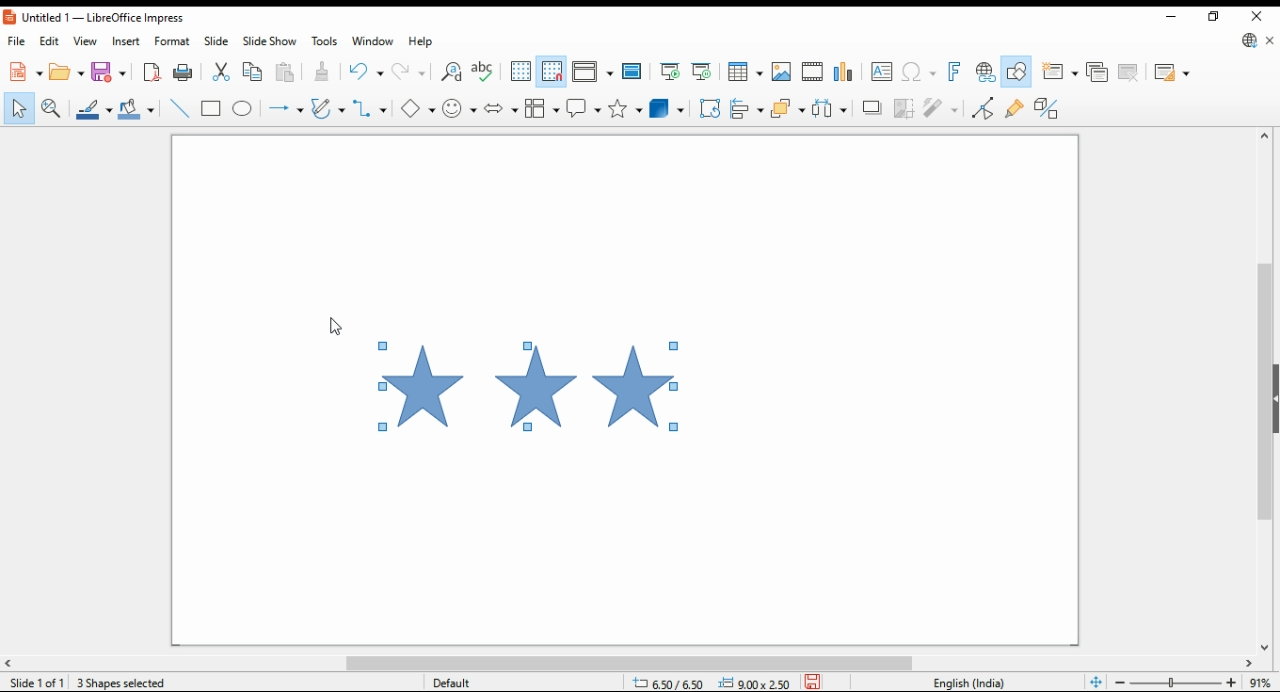 Image resolution: width=1280 pixels, height=692 pixels. What do you see at coordinates (367, 70) in the screenshot?
I see `undo` at bounding box center [367, 70].